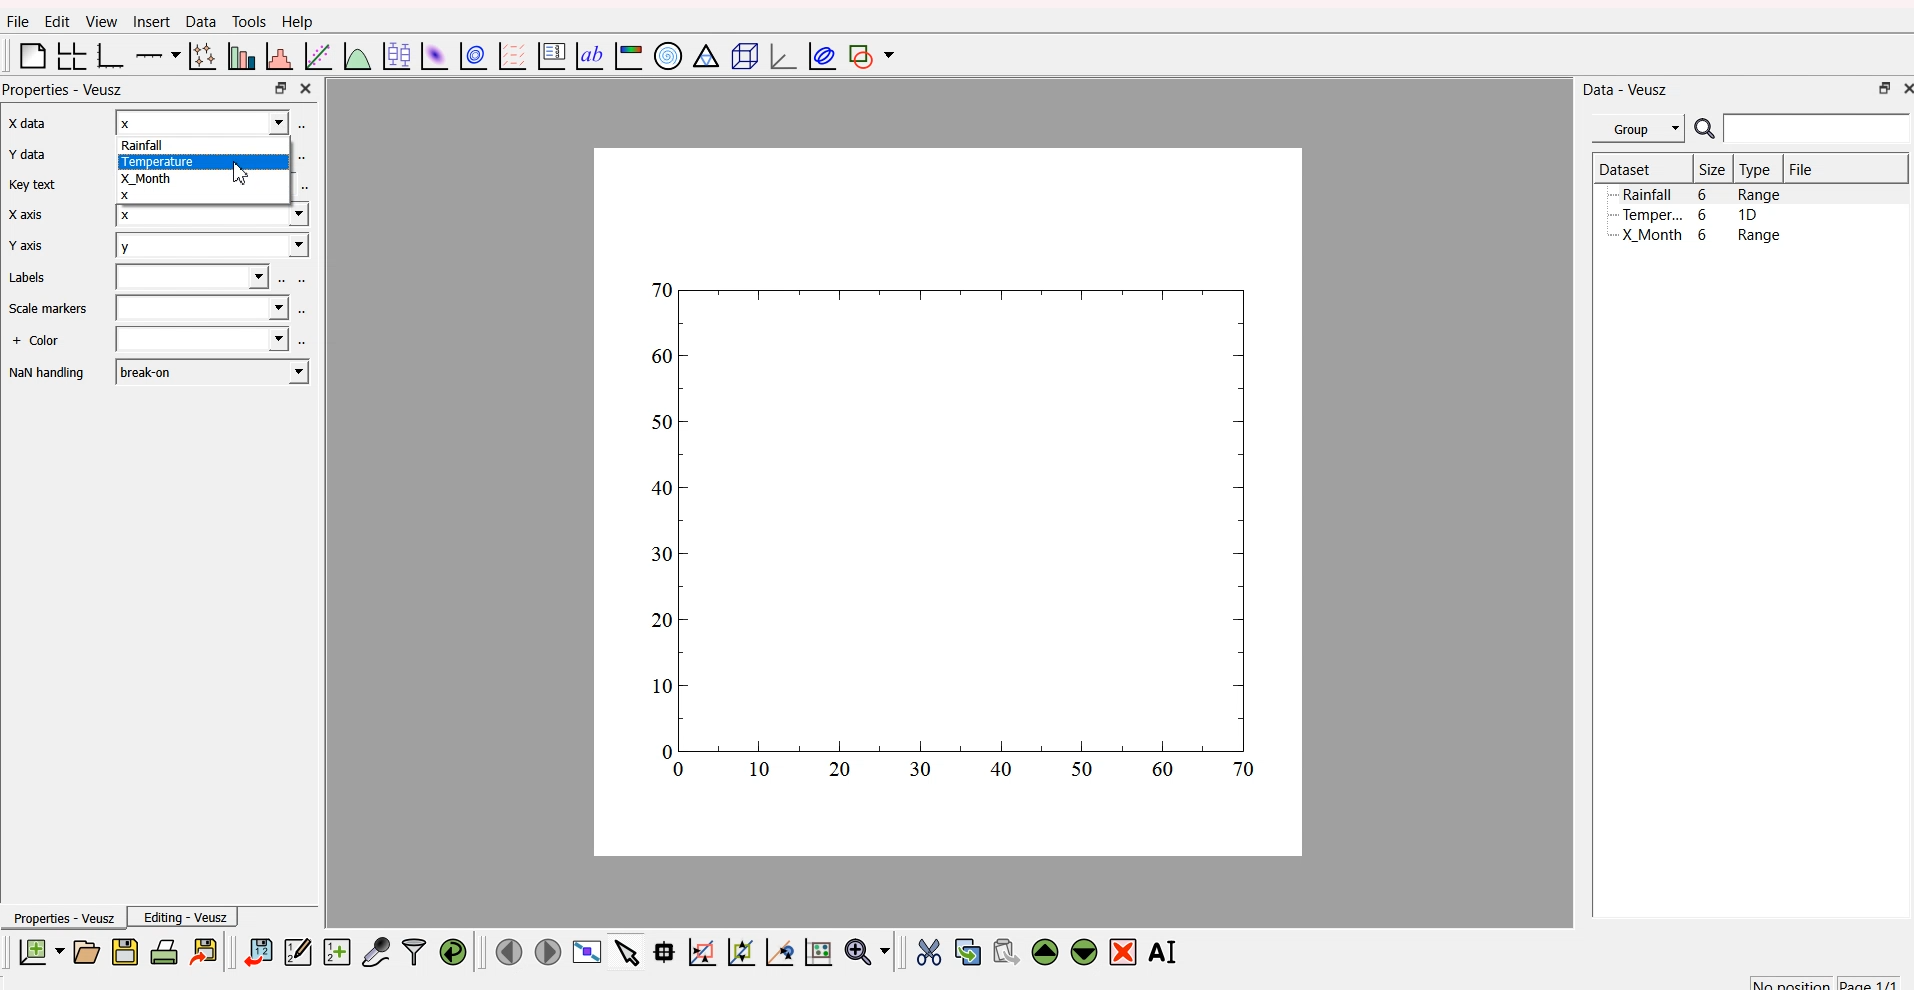  What do you see at coordinates (868, 950) in the screenshot?
I see `zoom menu` at bounding box center [868, 950].